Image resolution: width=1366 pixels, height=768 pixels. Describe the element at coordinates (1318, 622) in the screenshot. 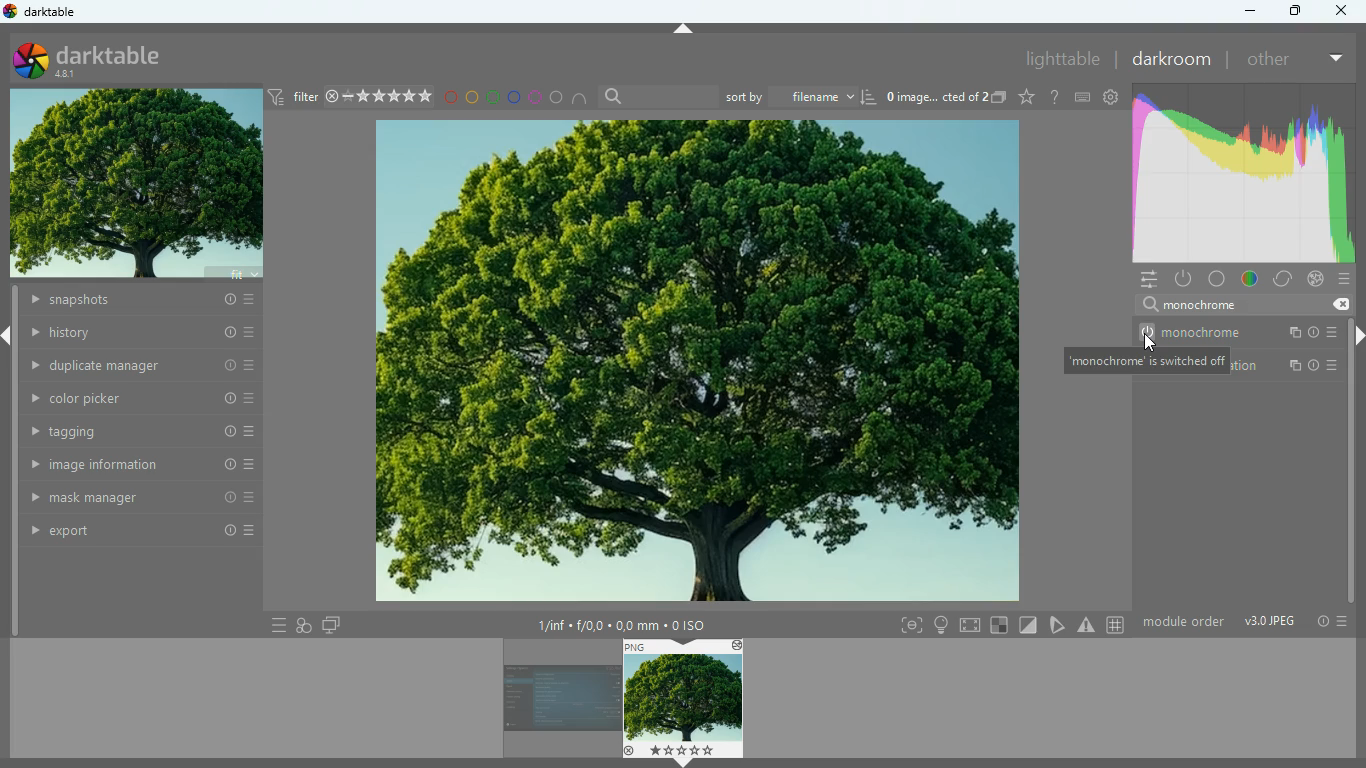

I see `info` at that location.